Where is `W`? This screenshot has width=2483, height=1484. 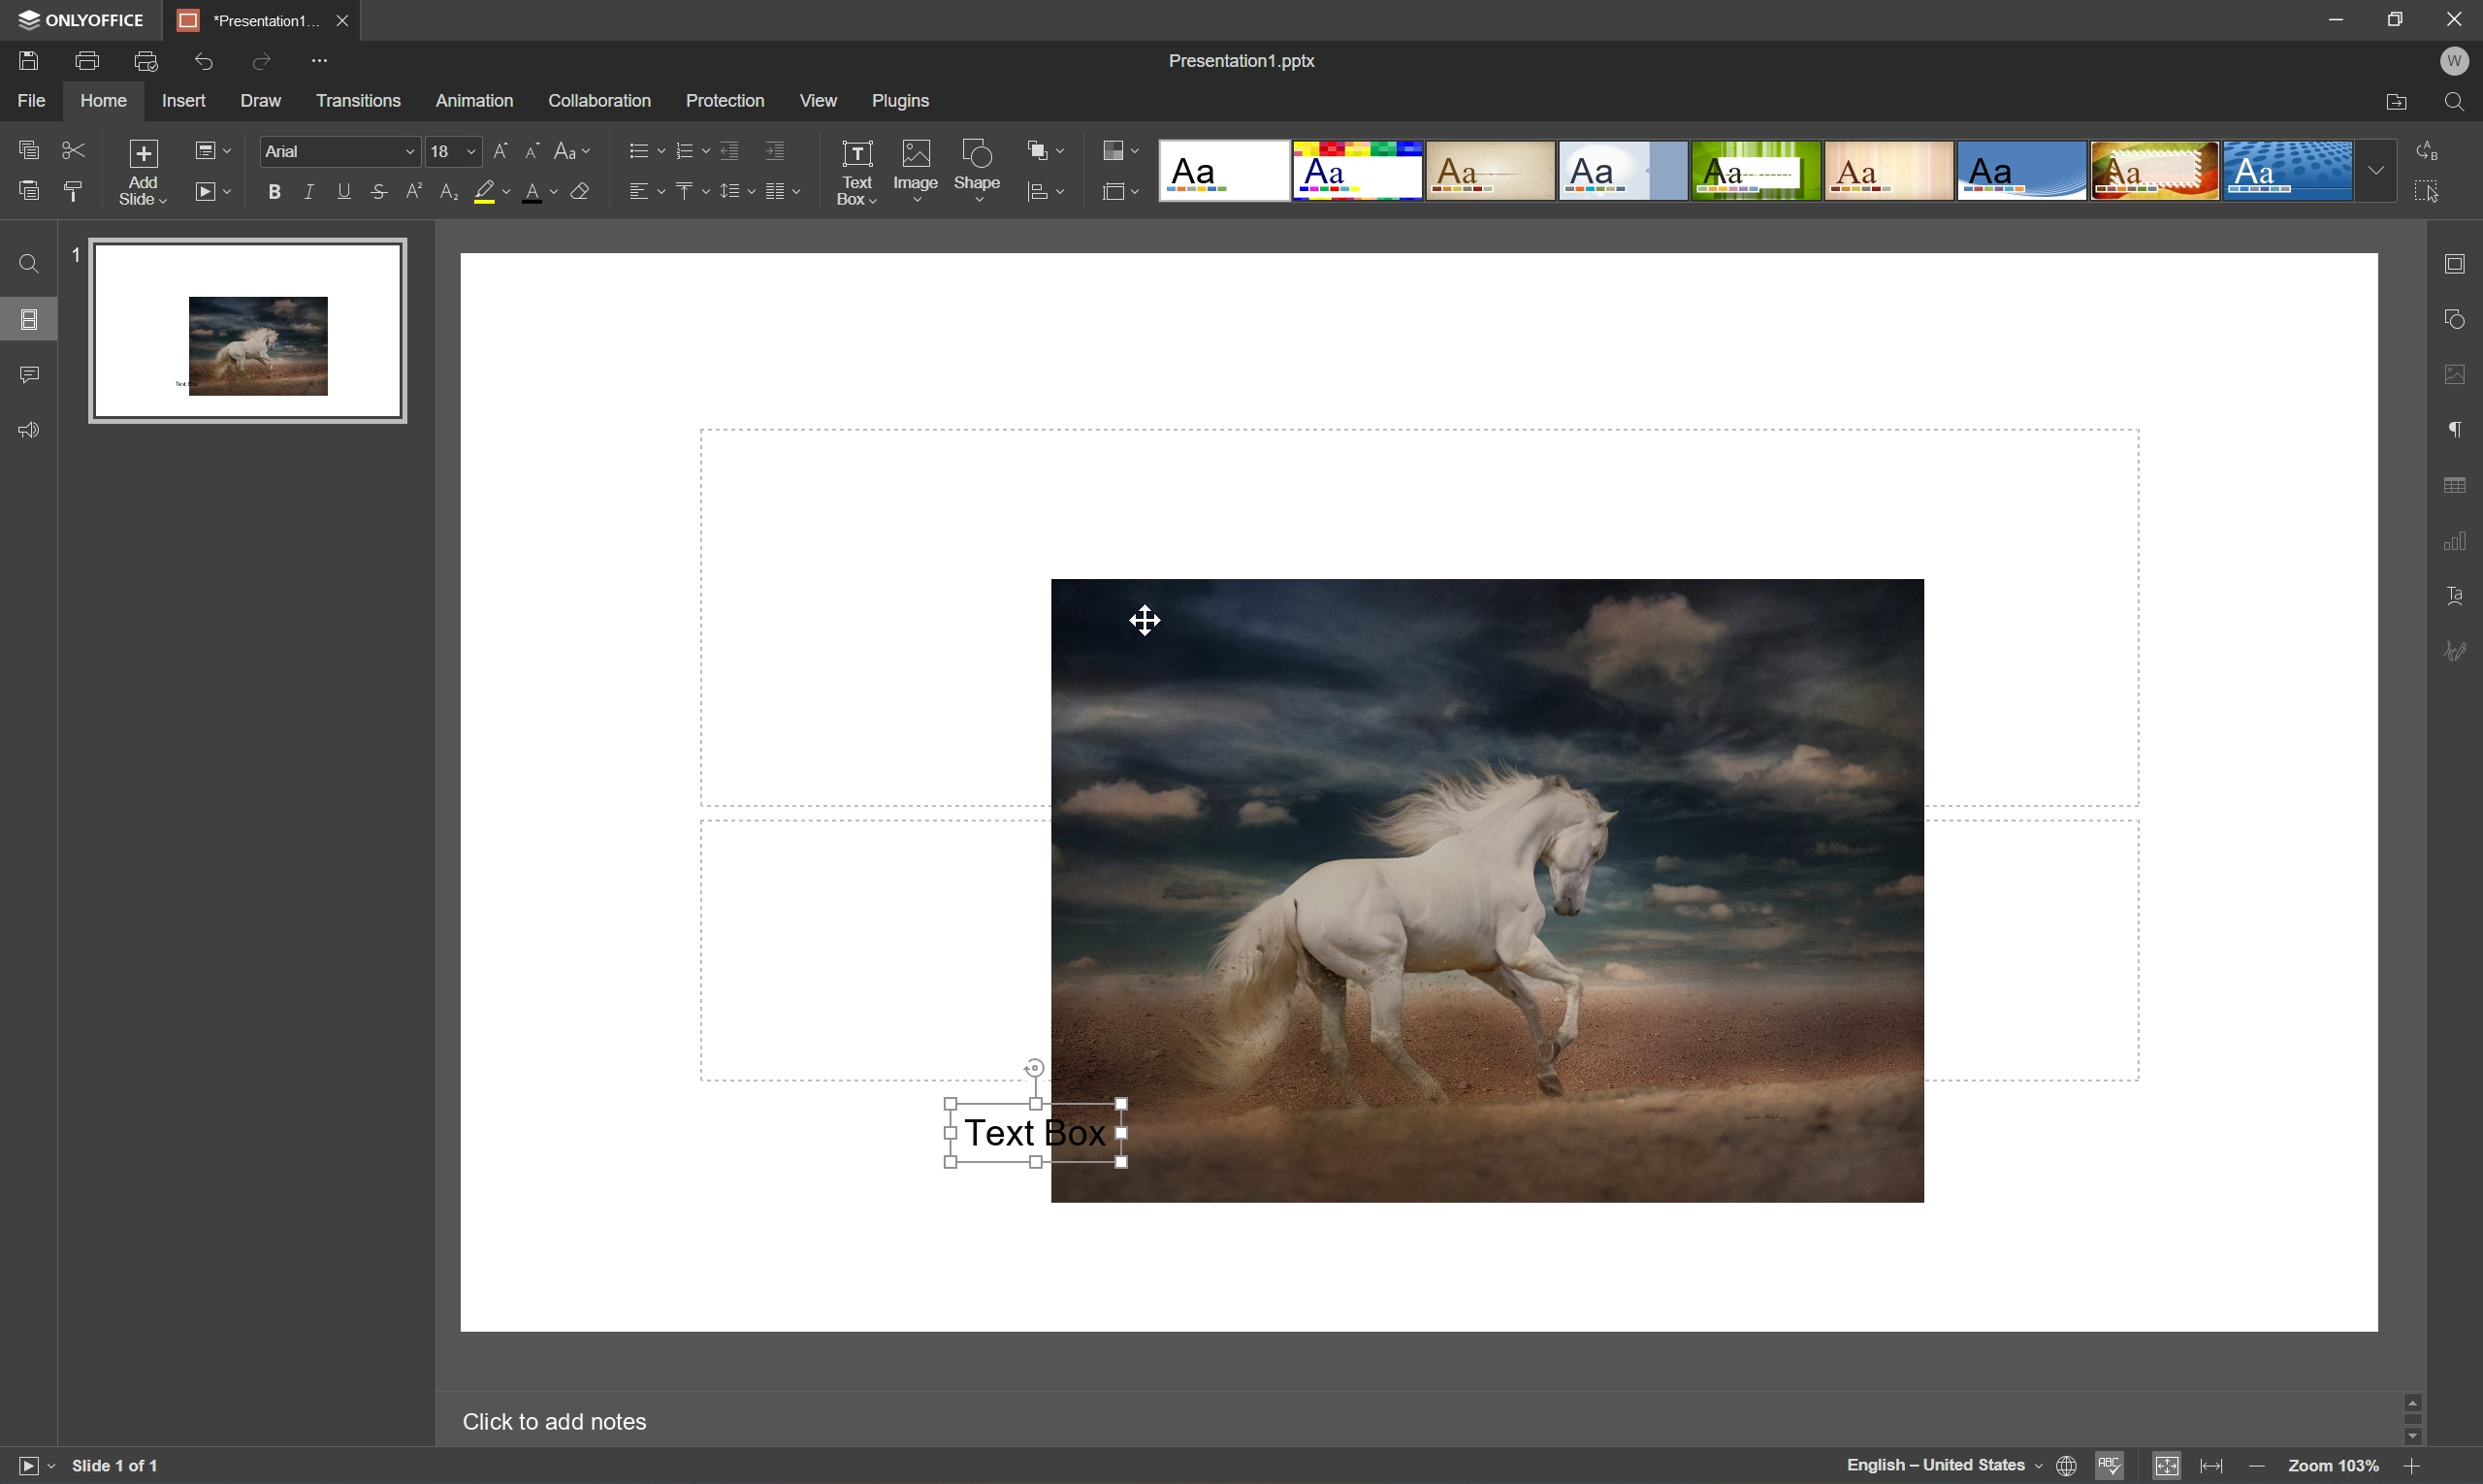
W is located at coordinates (2454, 64).